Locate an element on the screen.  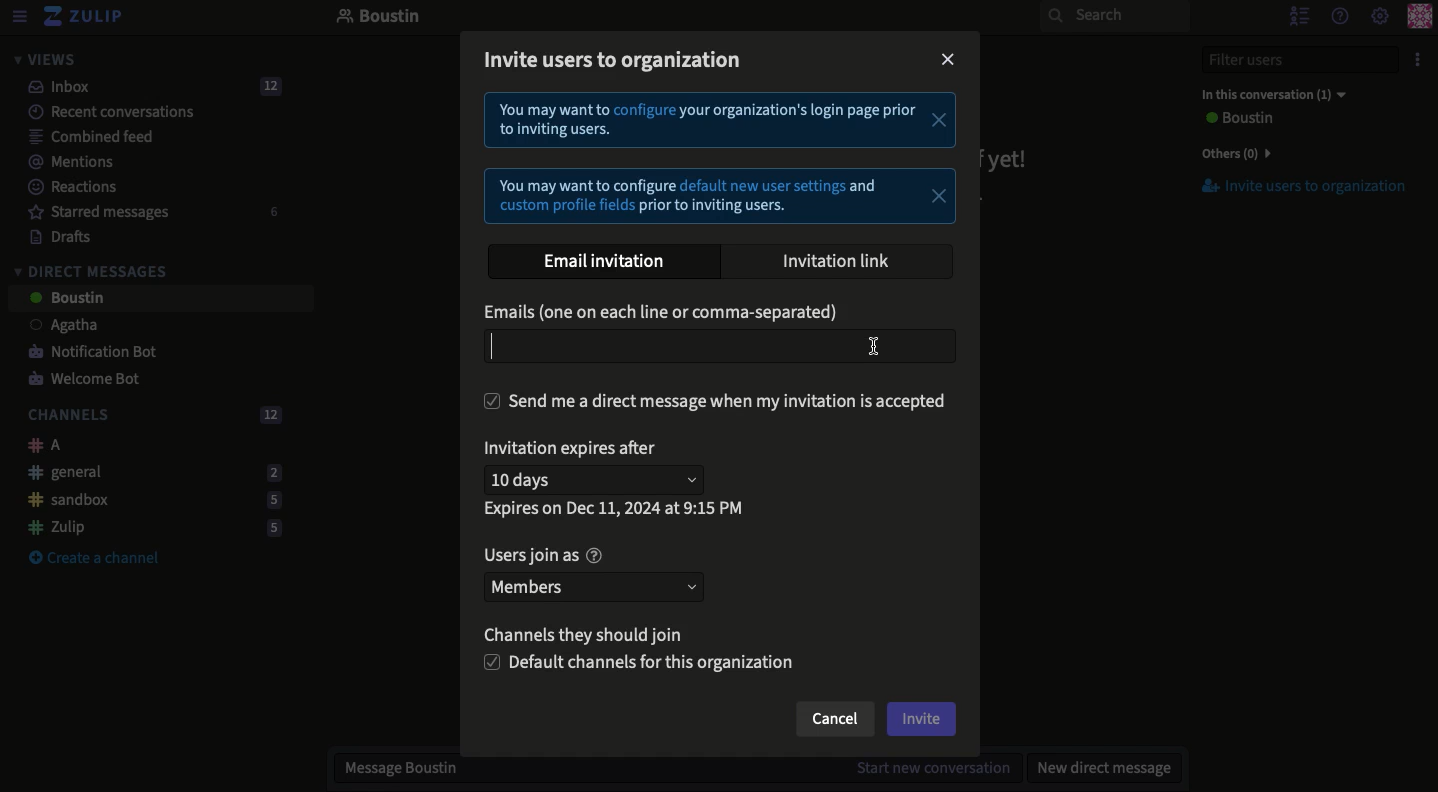
Reactions is located at coordinates (69, 189).